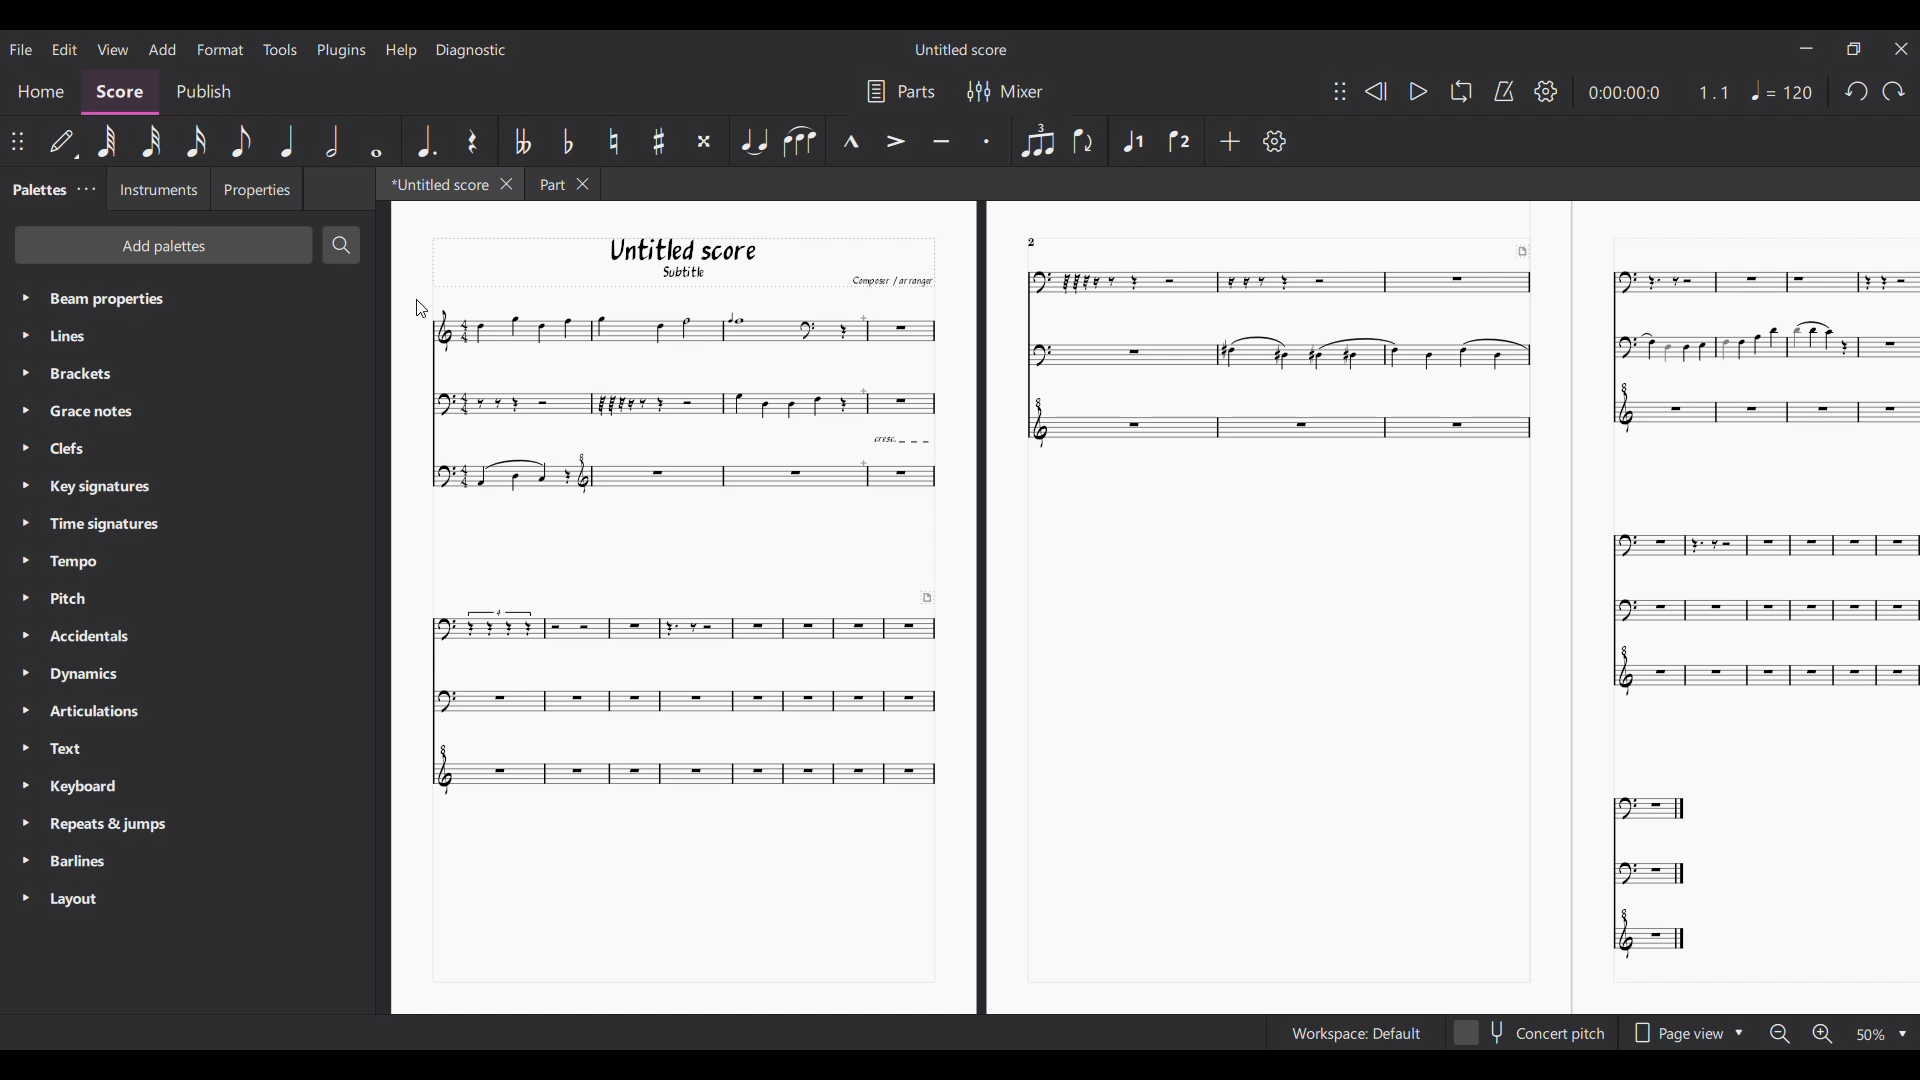  I want to click on , so click(1283, 284).